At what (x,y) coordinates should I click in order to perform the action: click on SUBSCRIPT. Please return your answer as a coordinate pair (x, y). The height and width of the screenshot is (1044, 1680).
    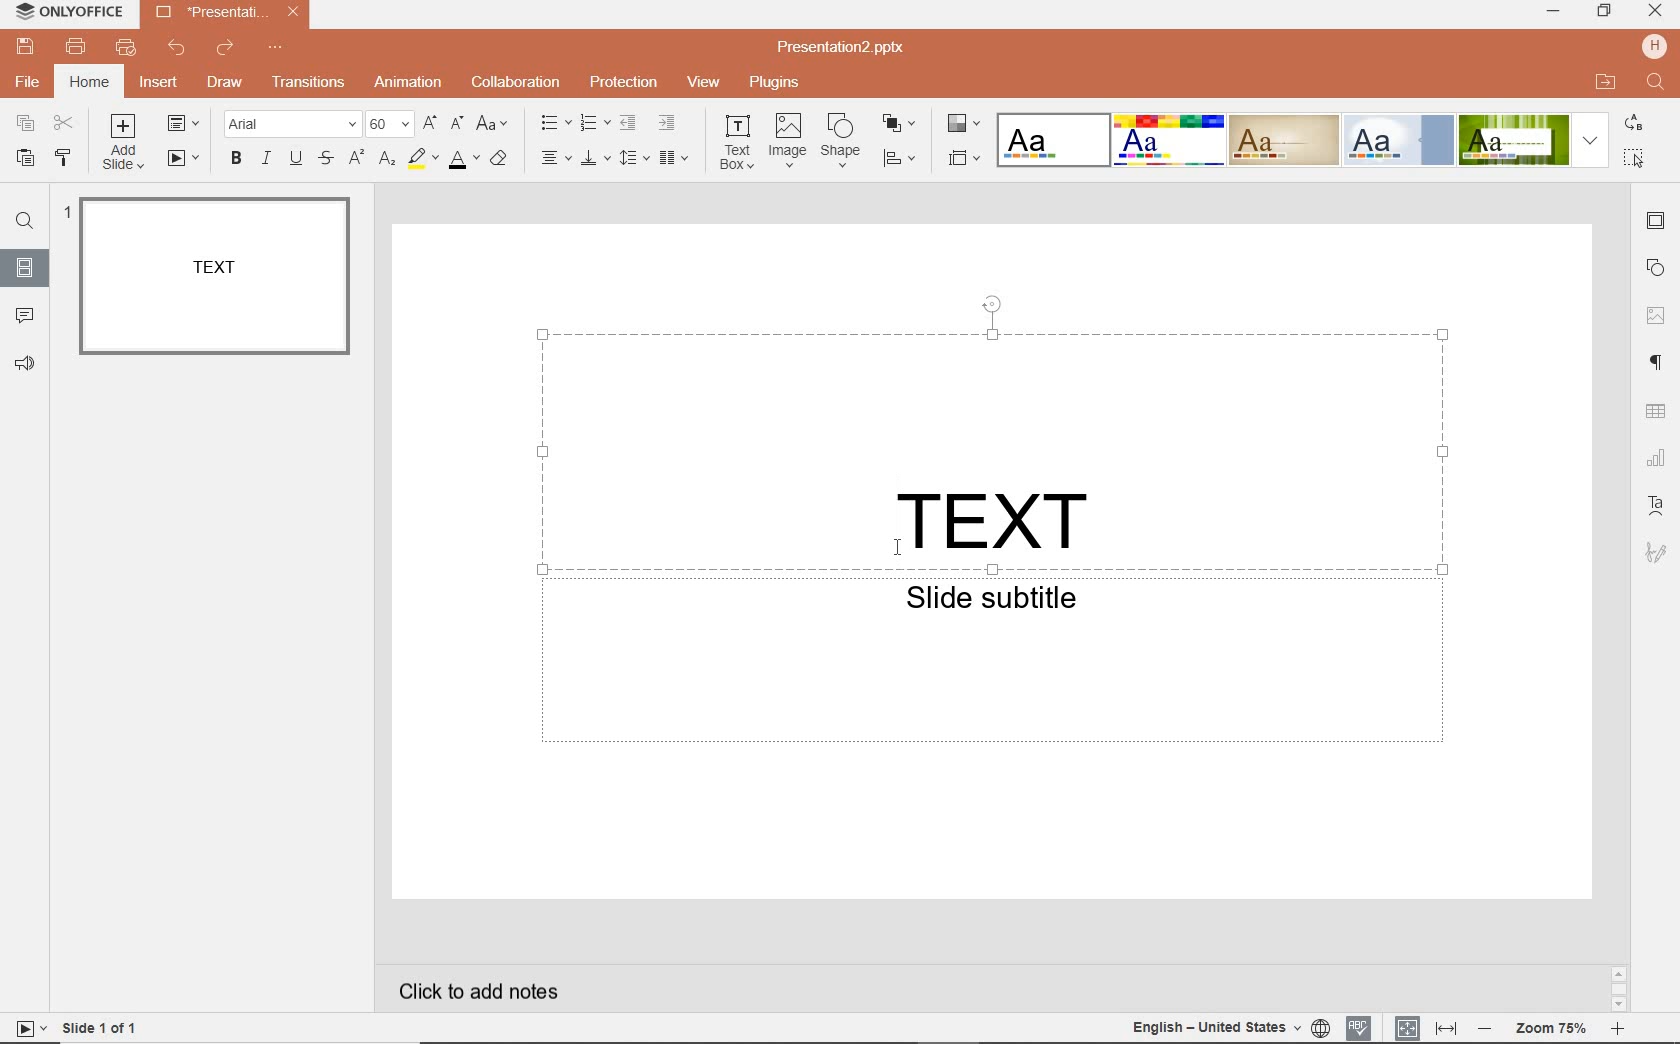
    Looking at the image, I should click on (387, 160).